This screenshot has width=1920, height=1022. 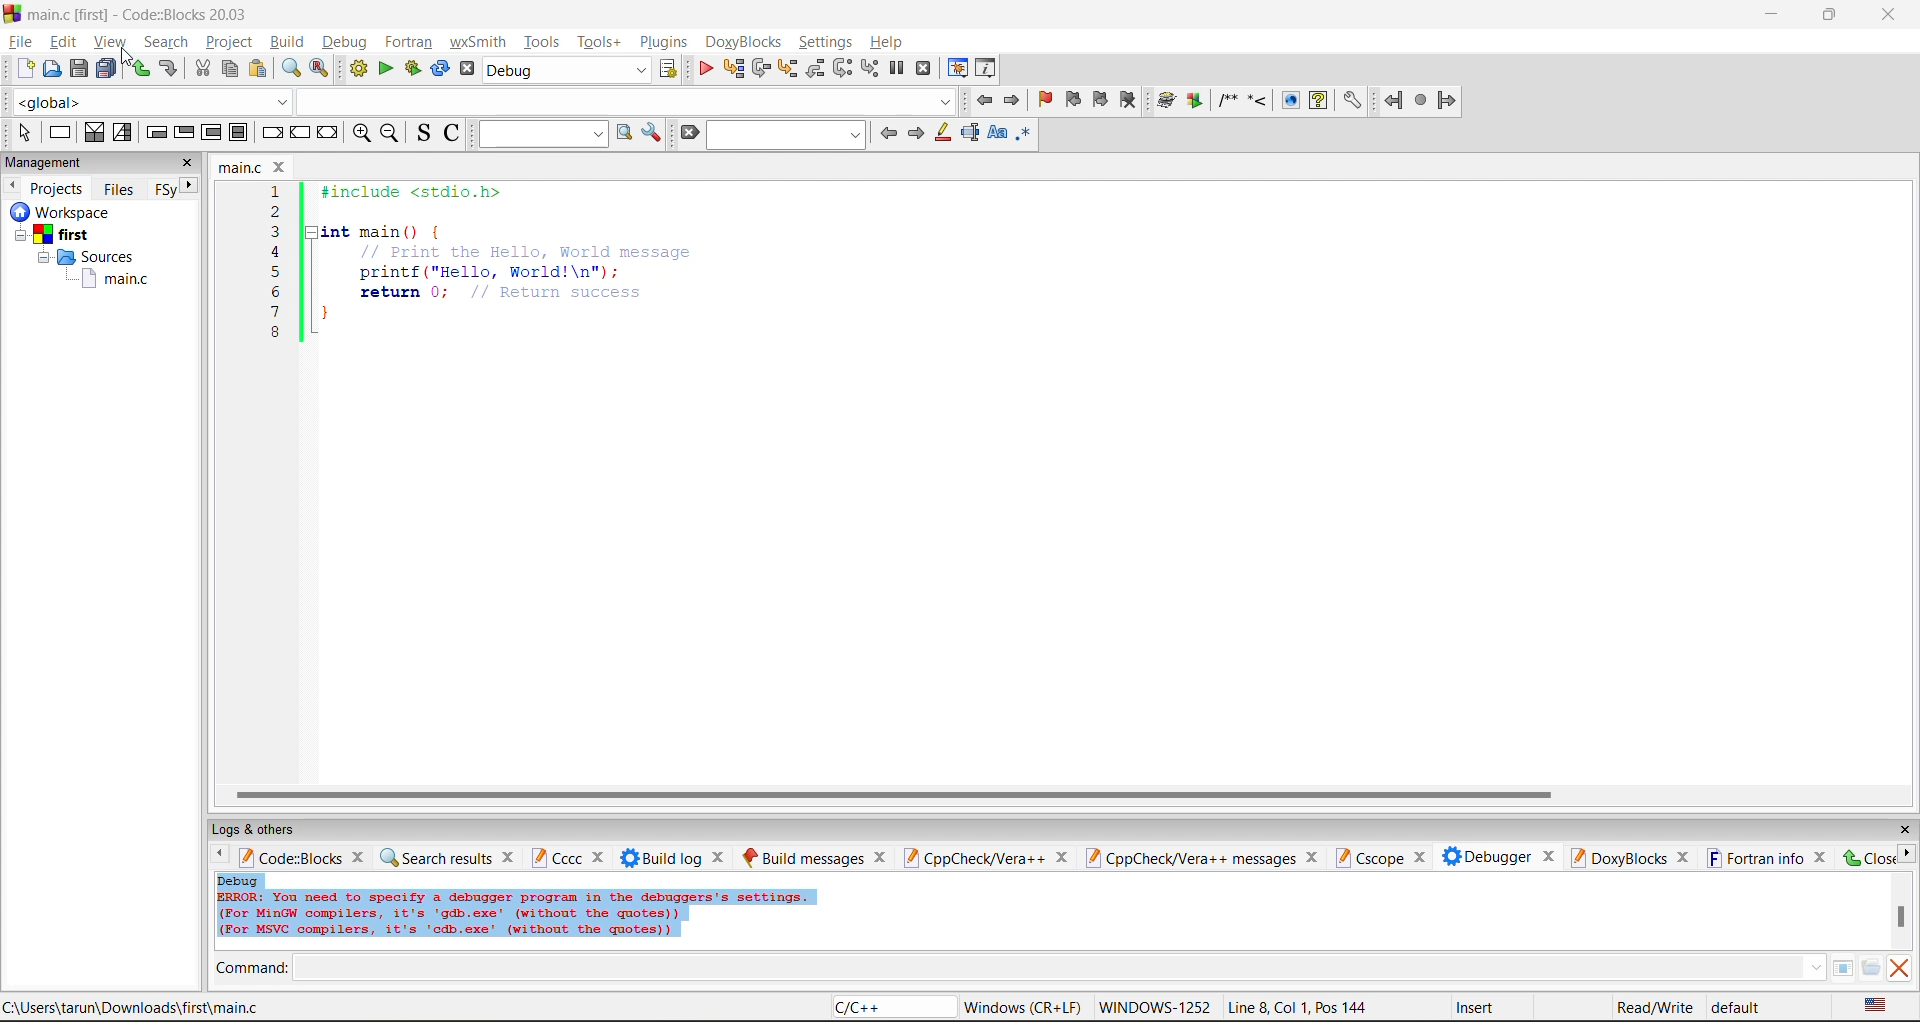 I want to click on undo, so click(x=137, y=69).